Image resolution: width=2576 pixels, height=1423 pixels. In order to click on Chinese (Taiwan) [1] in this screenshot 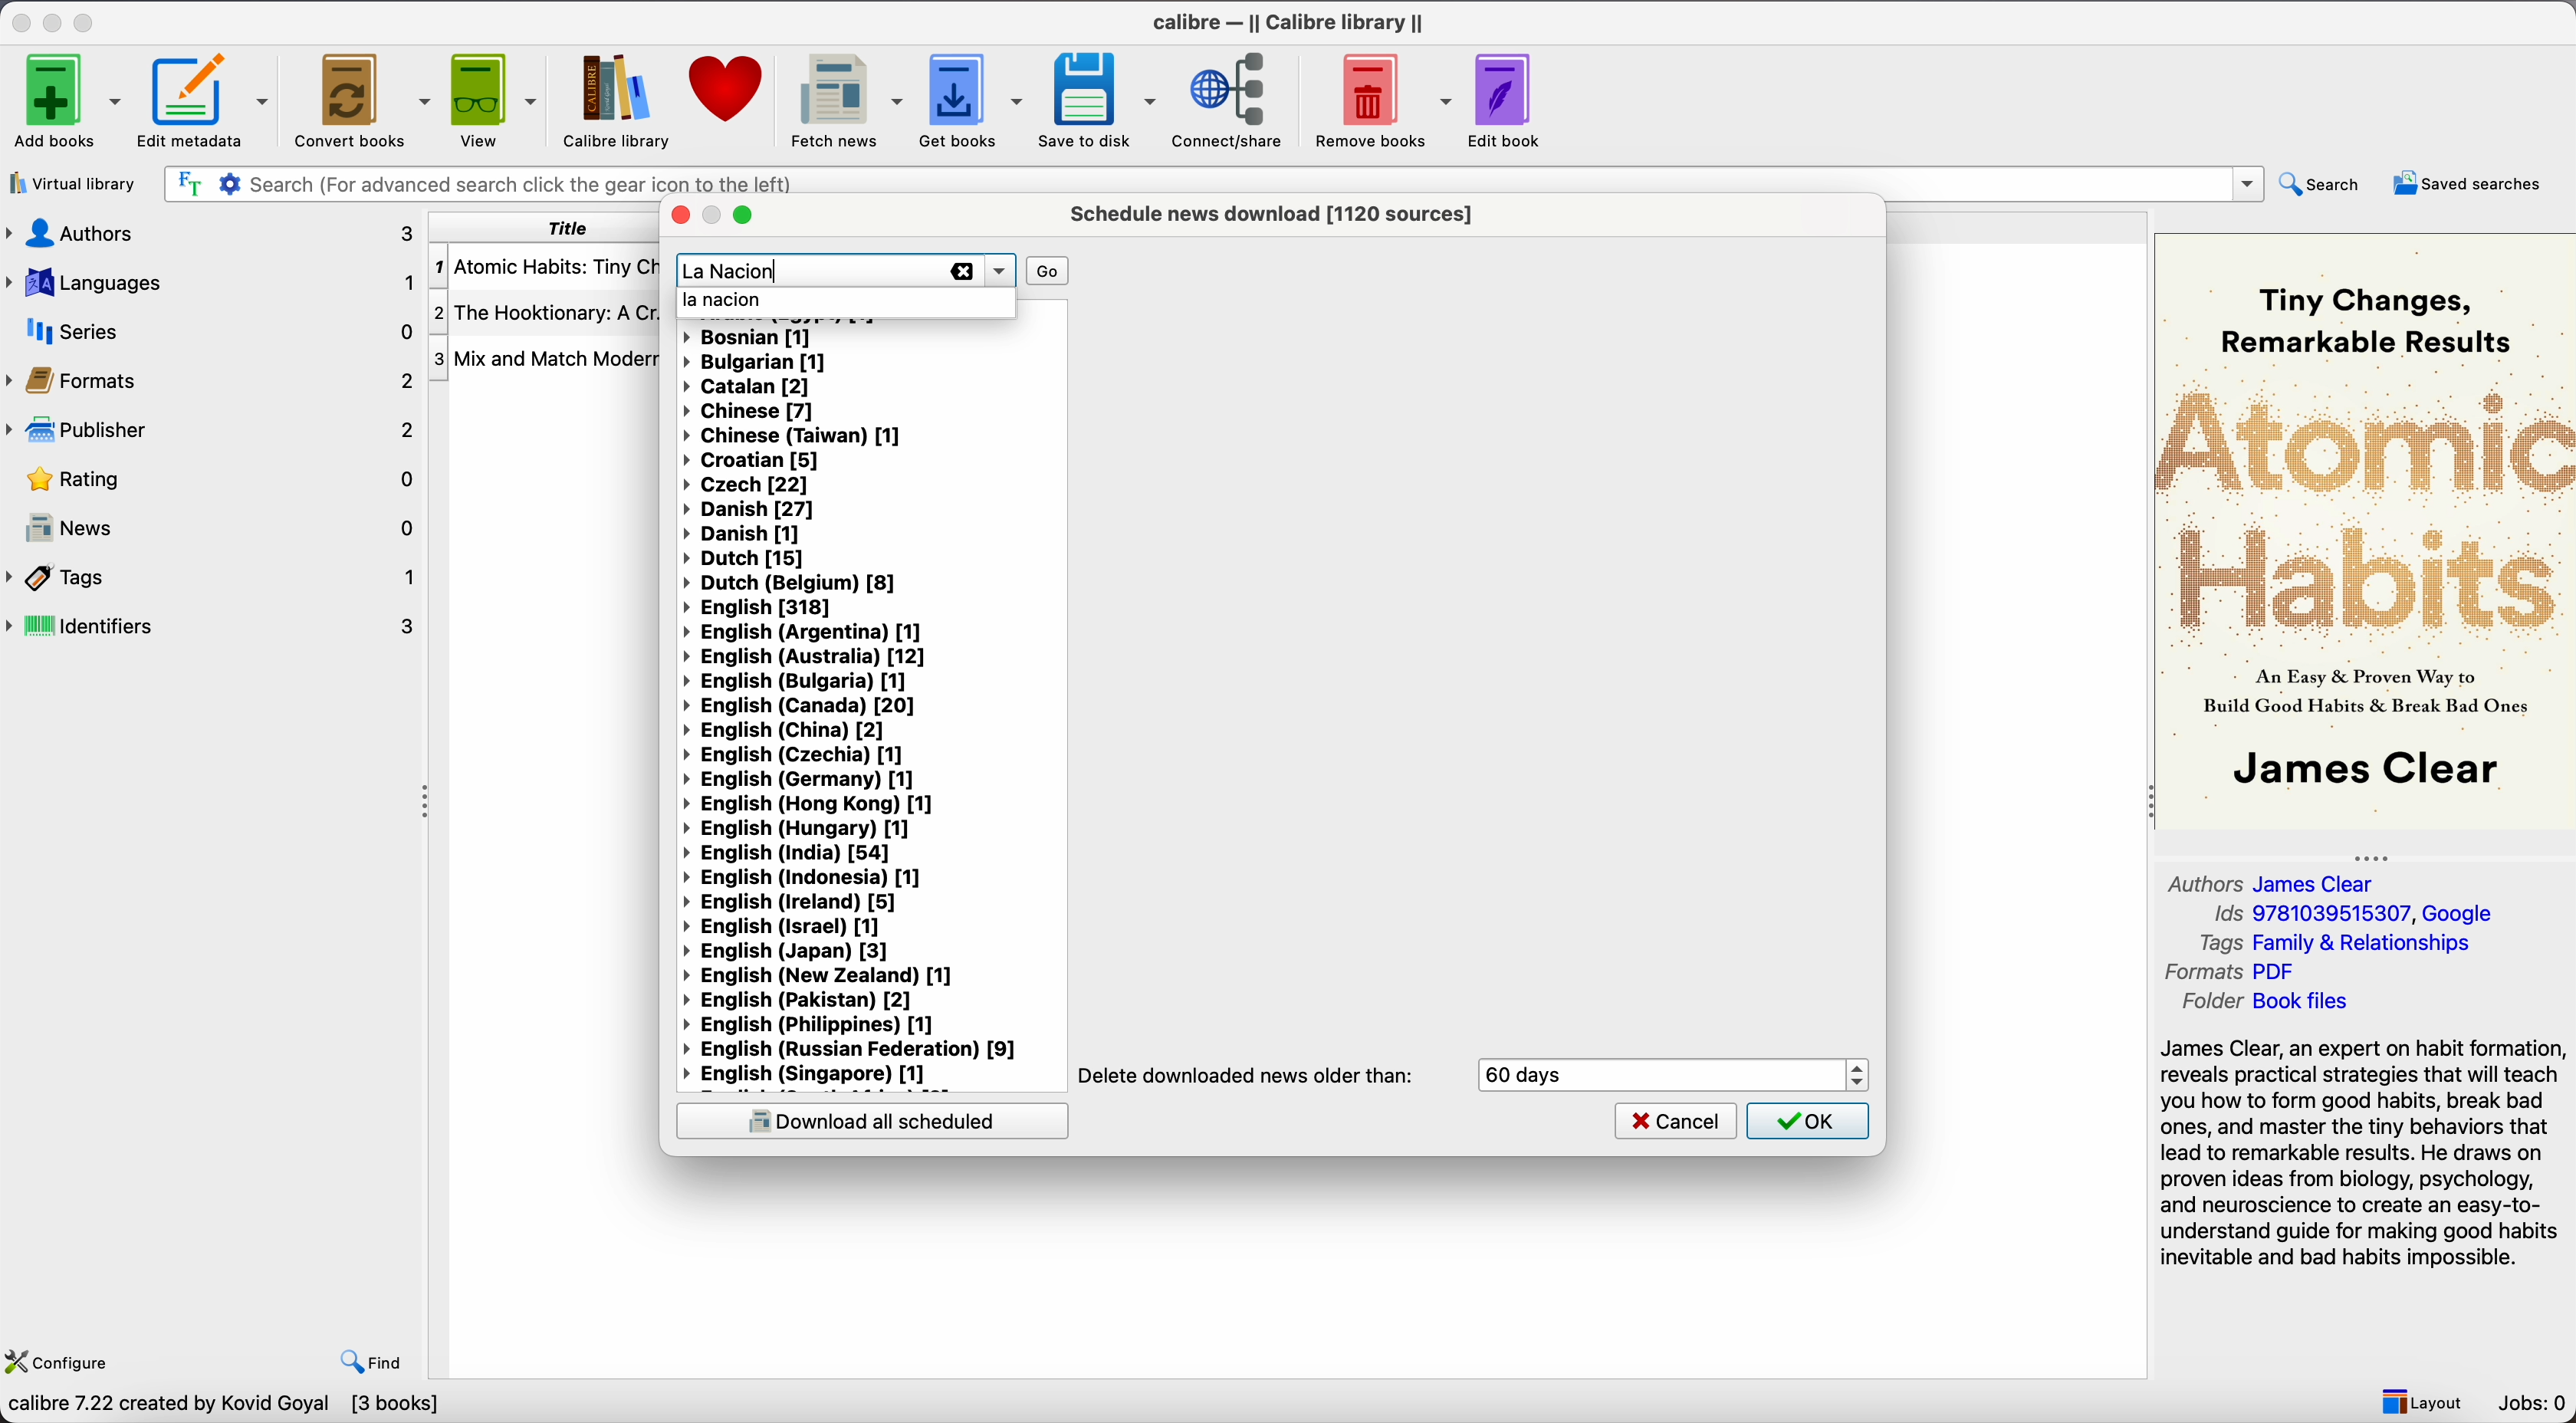, I will do `click(792, 435)`.